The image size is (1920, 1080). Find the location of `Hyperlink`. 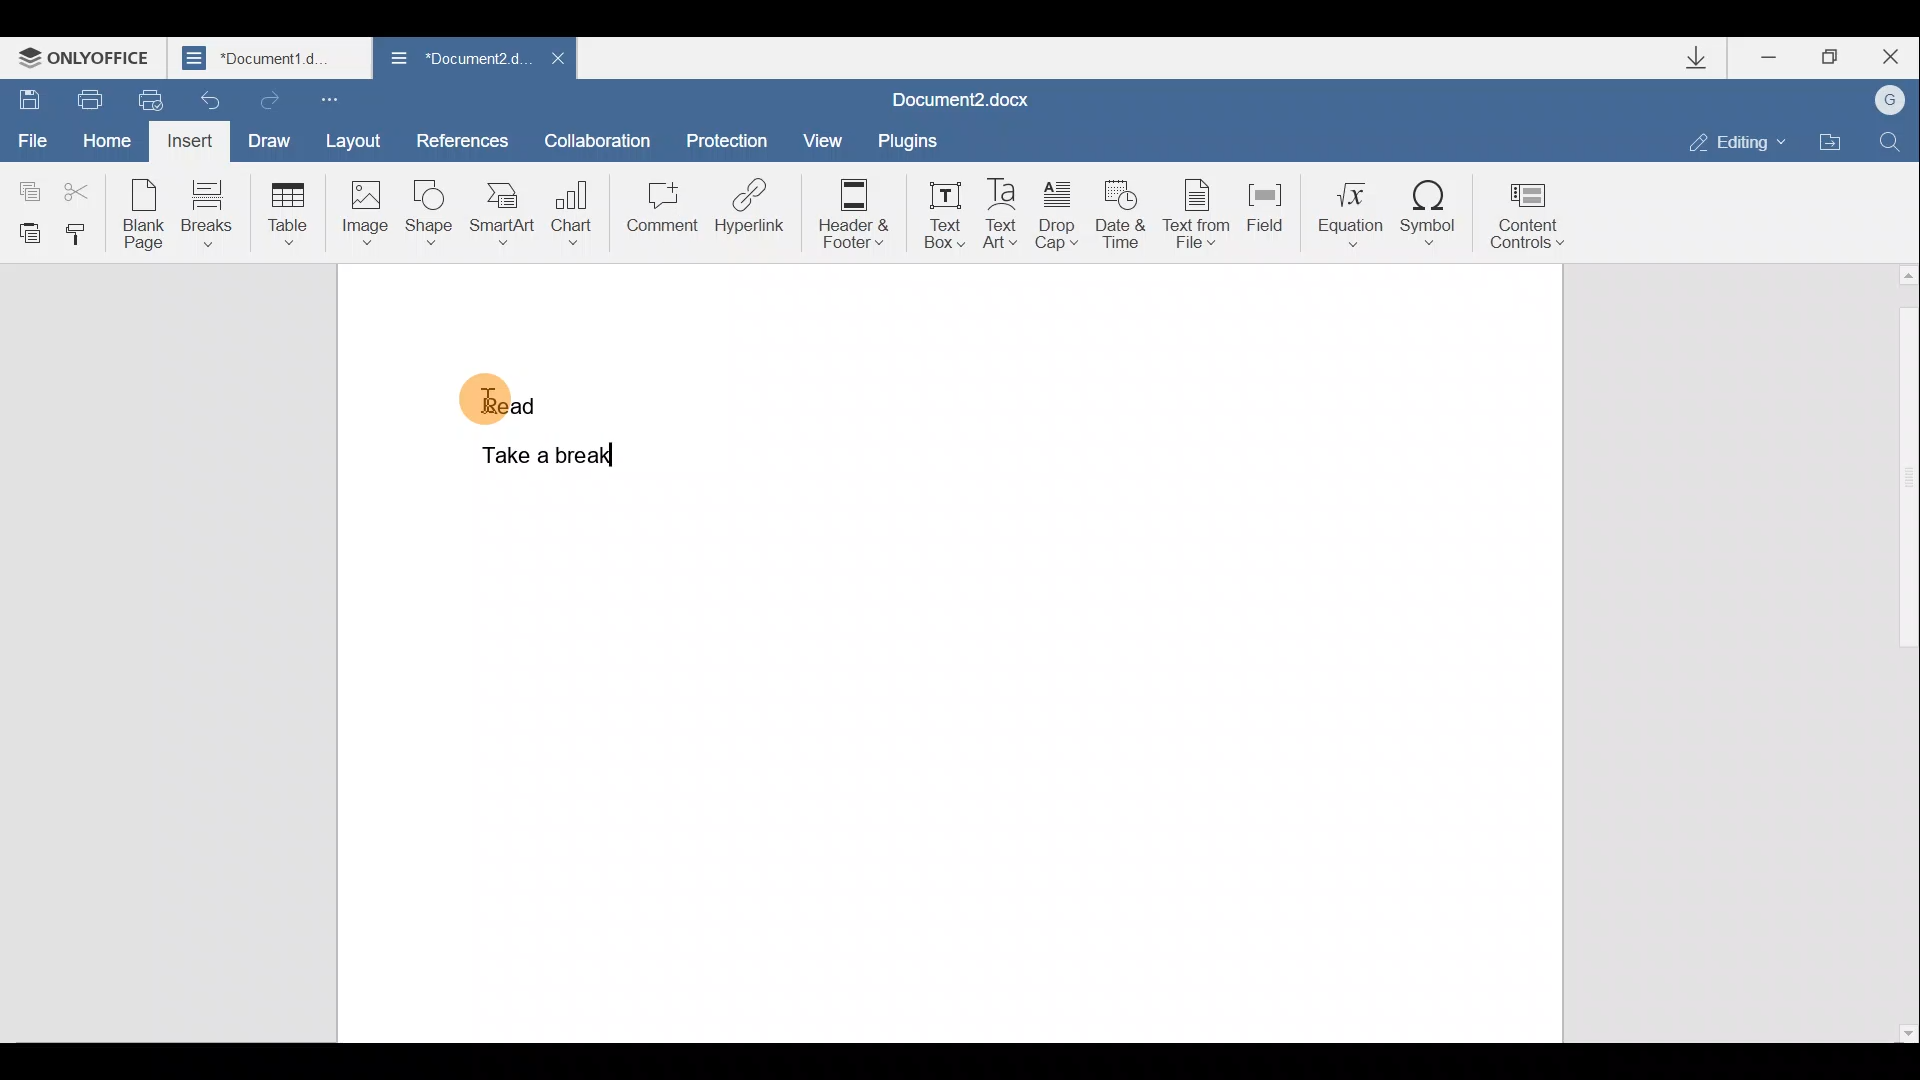

Hyperlink is located at coordinates (750, 205).